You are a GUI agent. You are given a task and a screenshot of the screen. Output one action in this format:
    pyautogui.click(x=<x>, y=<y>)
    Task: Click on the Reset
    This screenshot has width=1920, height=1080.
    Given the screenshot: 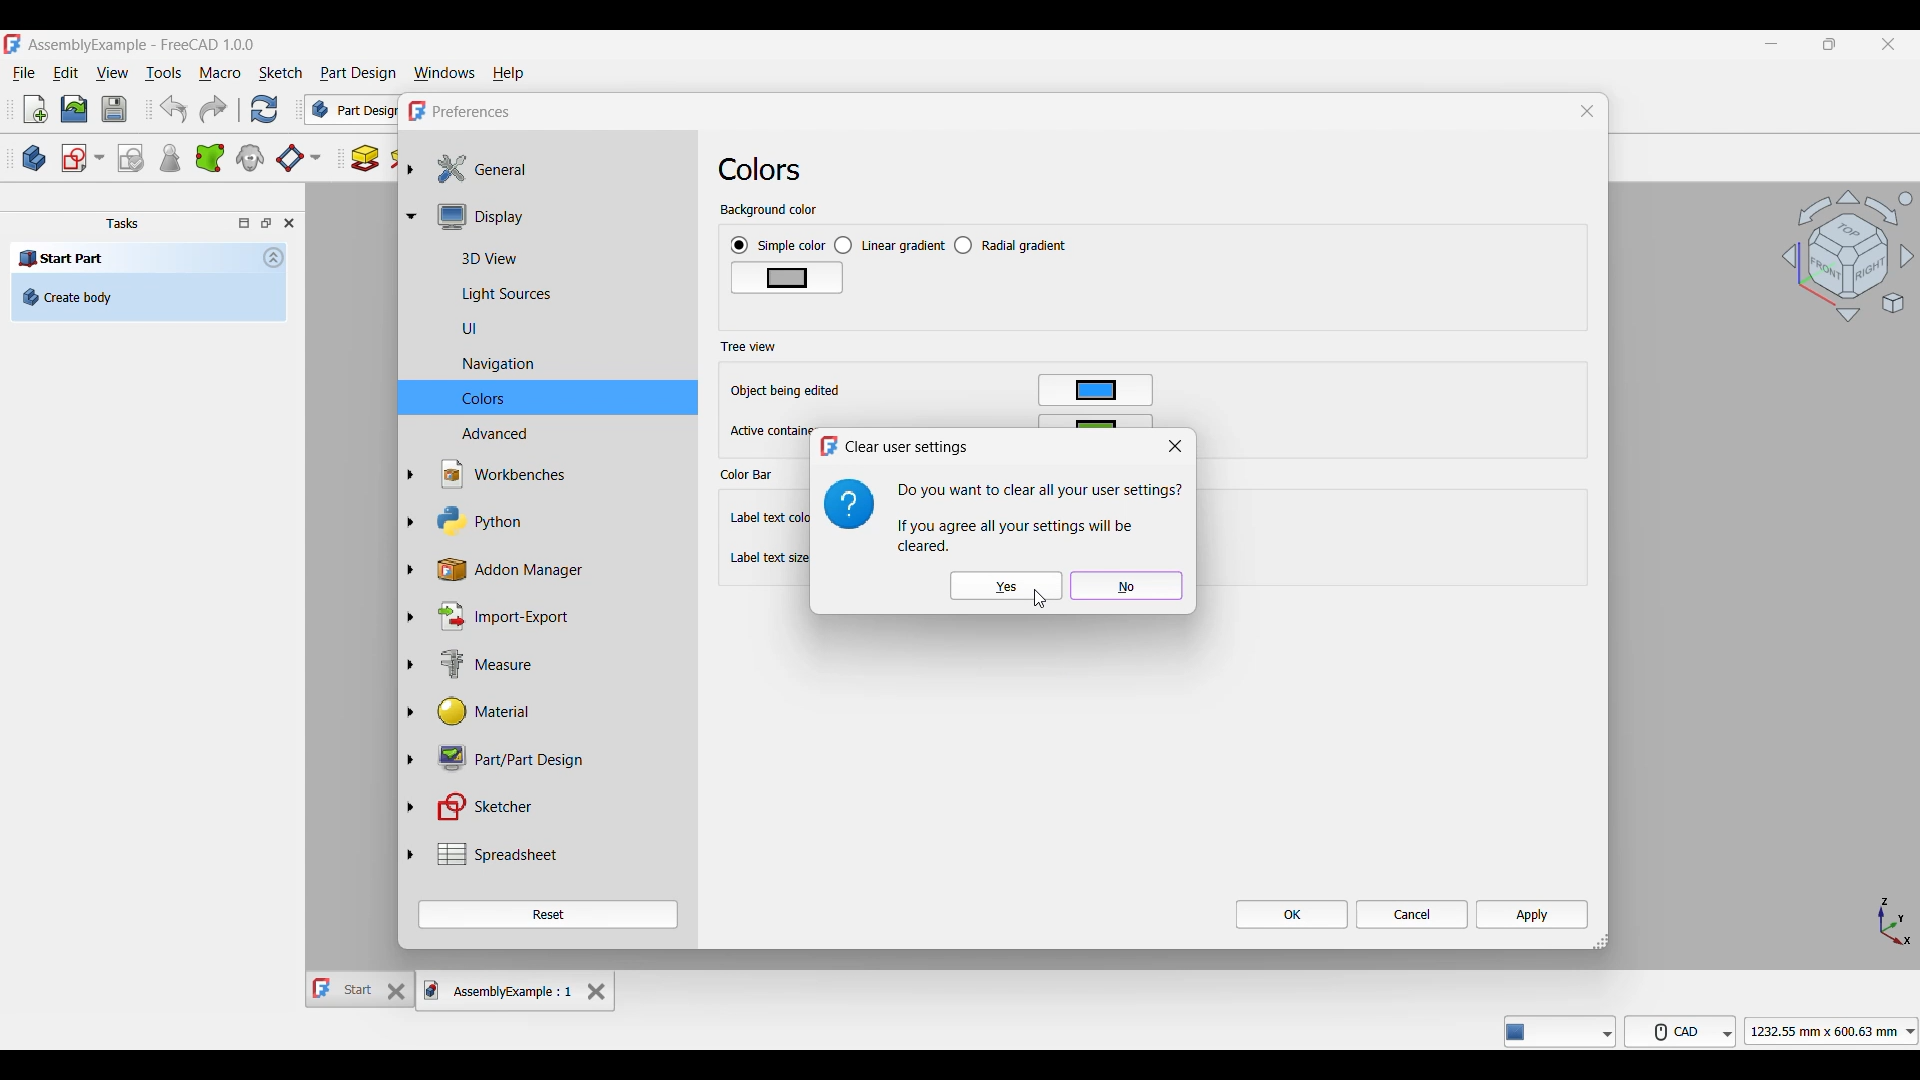 What is the action you would take?
    pyautogui.click(x=547, y=914)
    